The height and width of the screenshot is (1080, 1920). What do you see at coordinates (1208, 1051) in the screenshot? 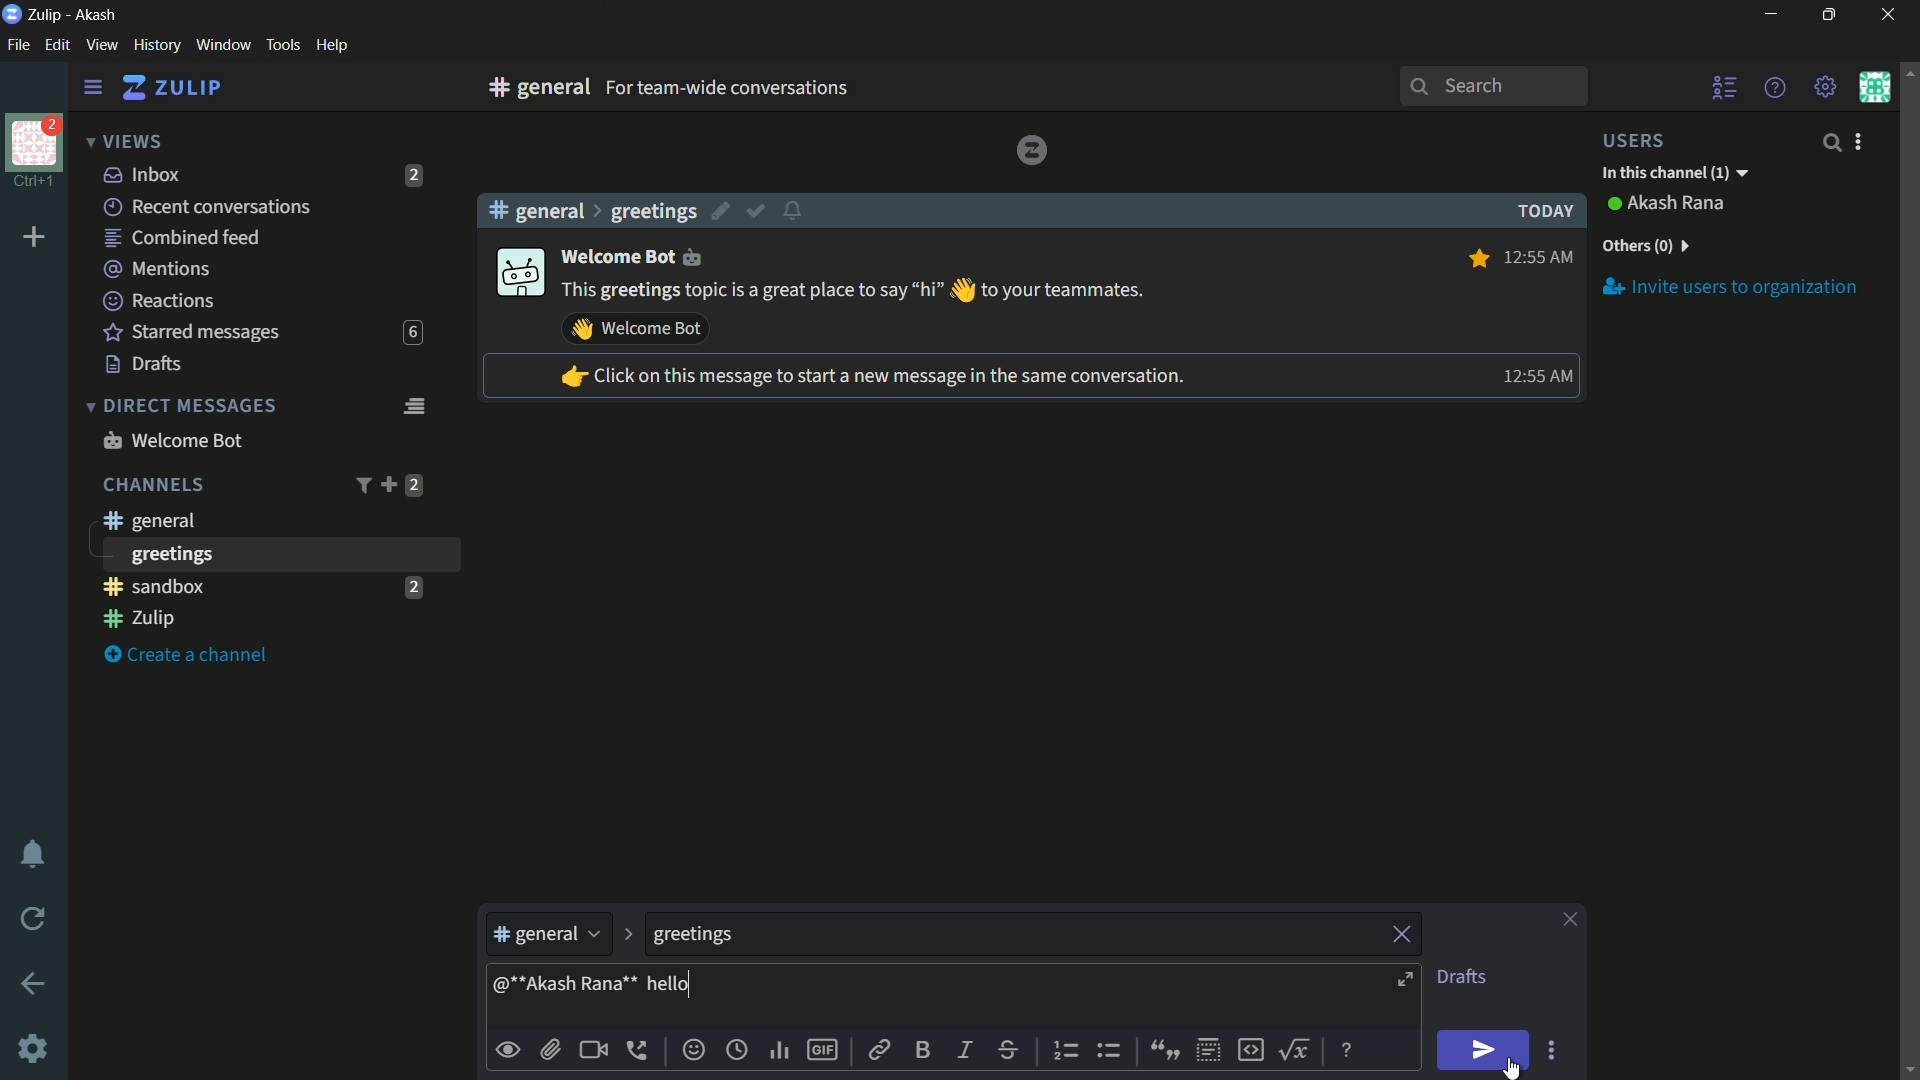
I see `spoiler` at bounding box center [1208, 1051].